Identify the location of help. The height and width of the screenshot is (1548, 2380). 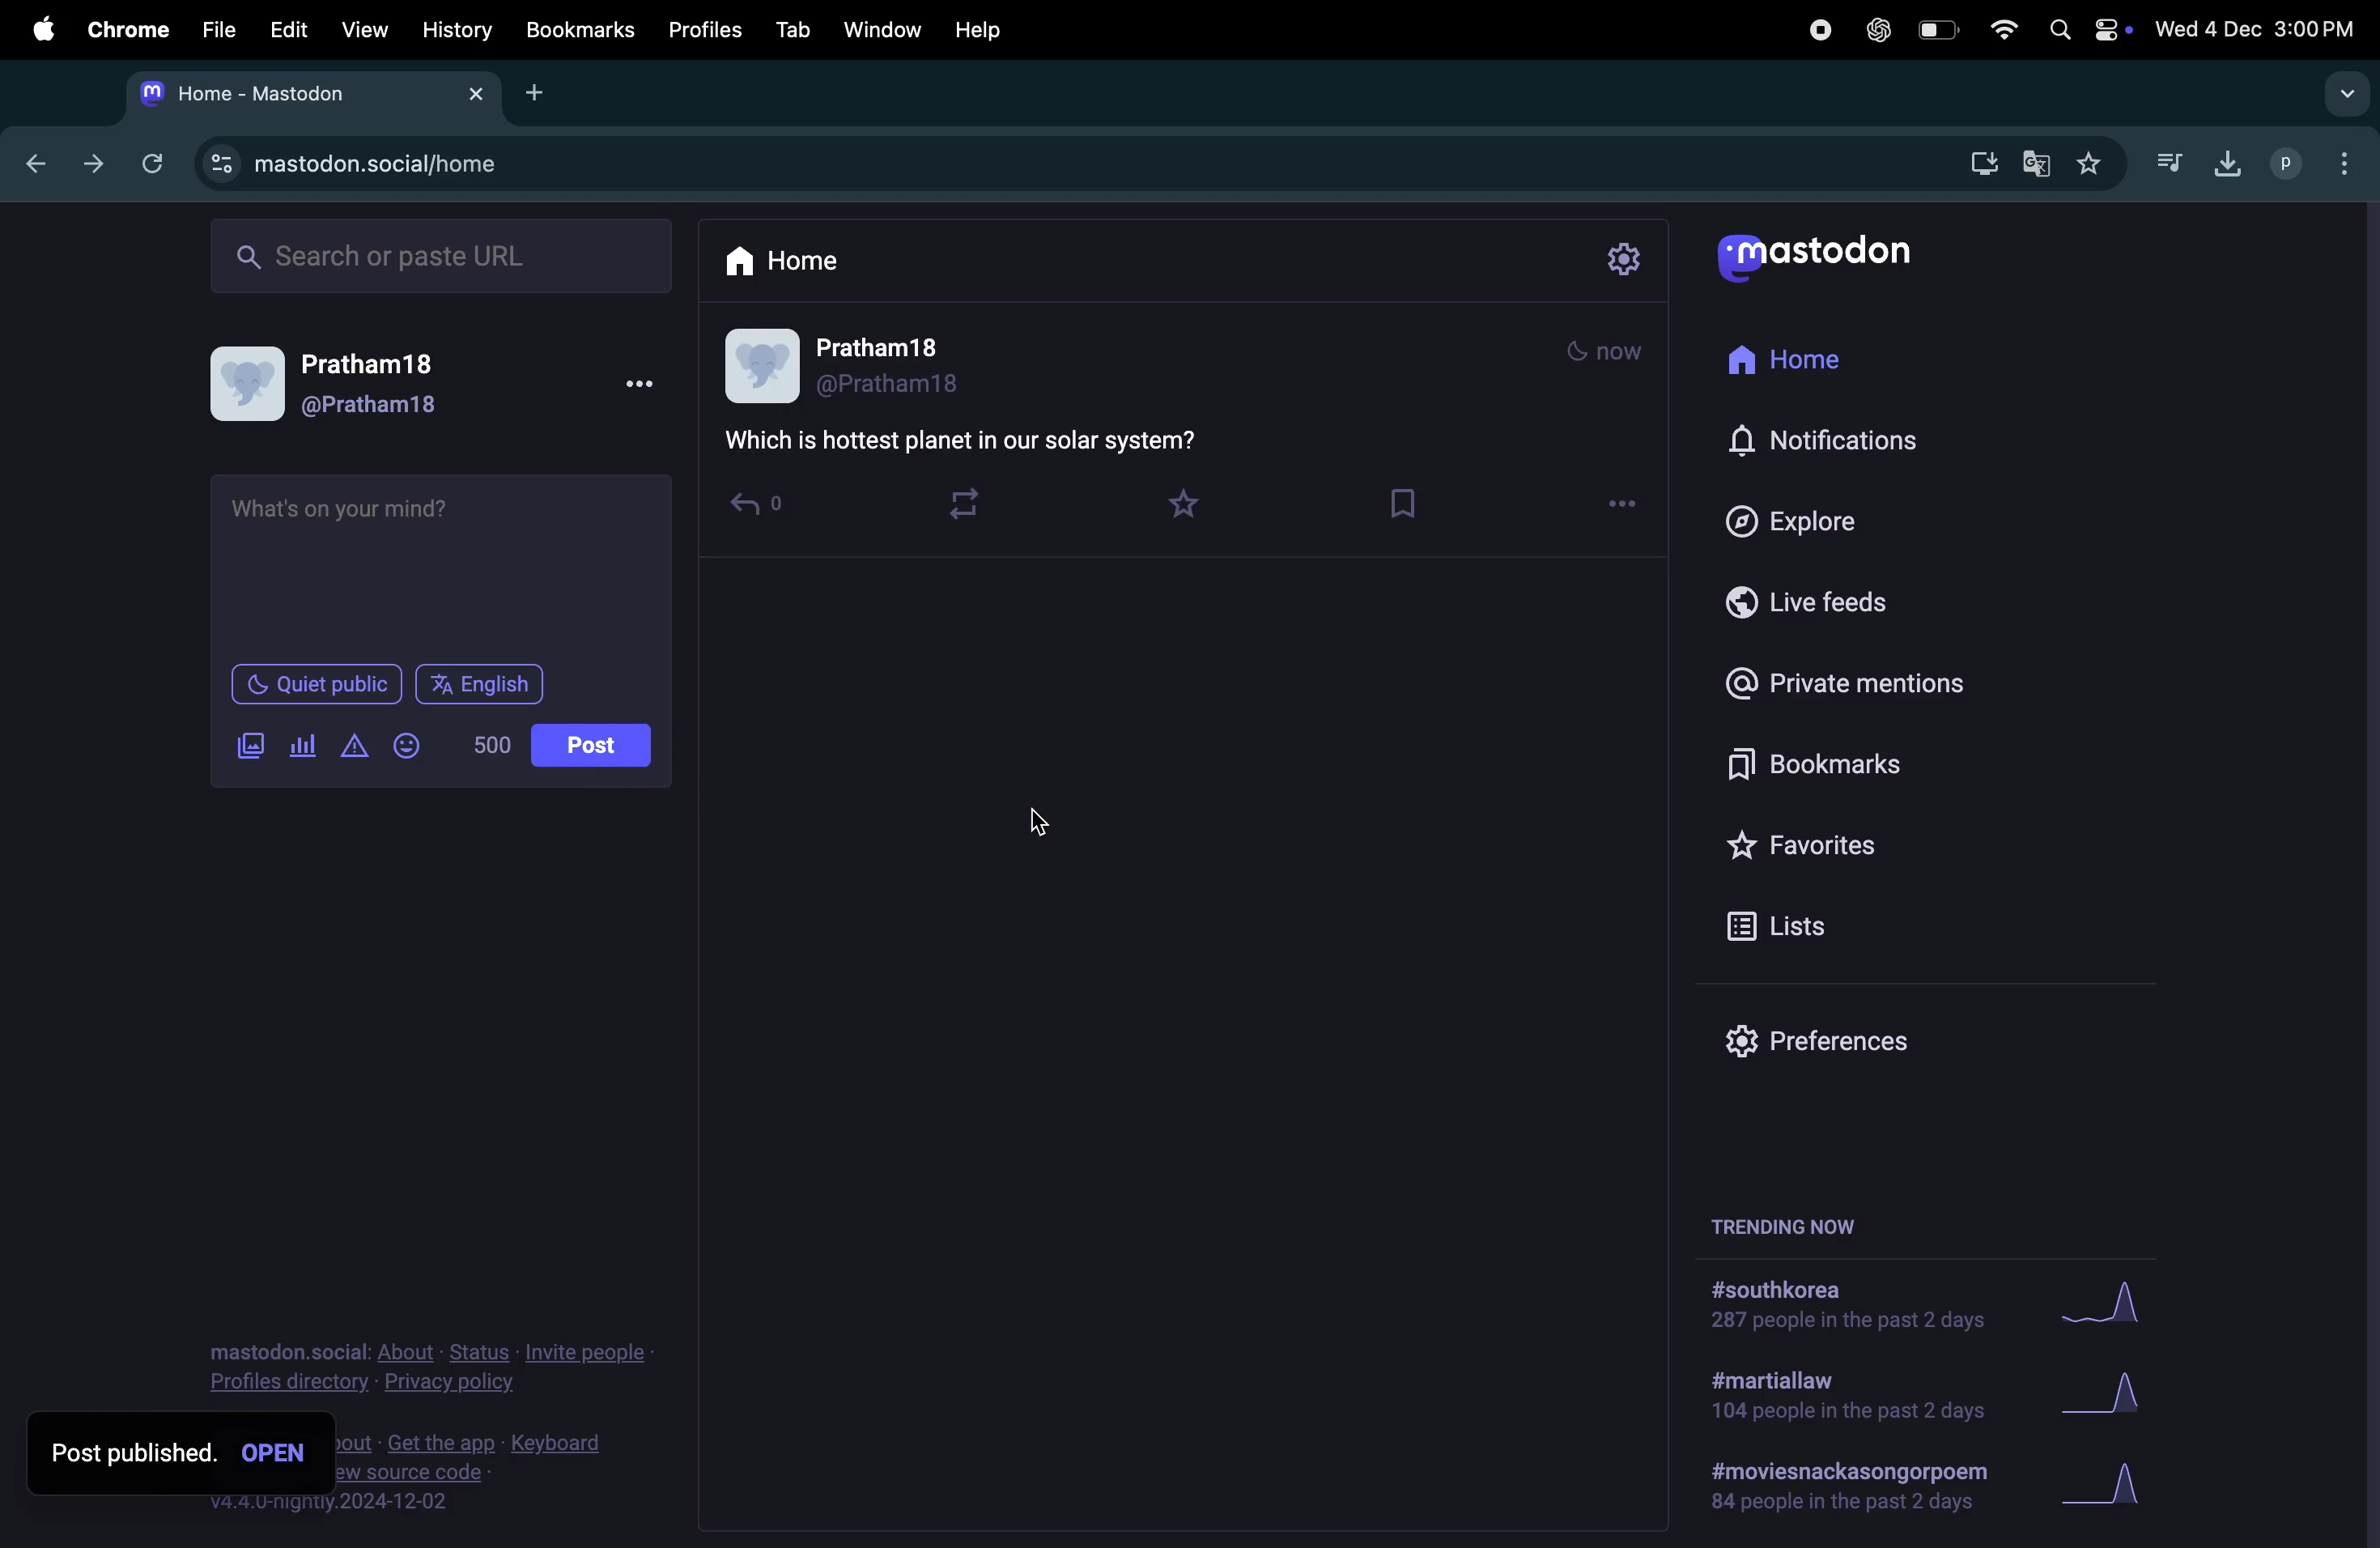
(987, 30).